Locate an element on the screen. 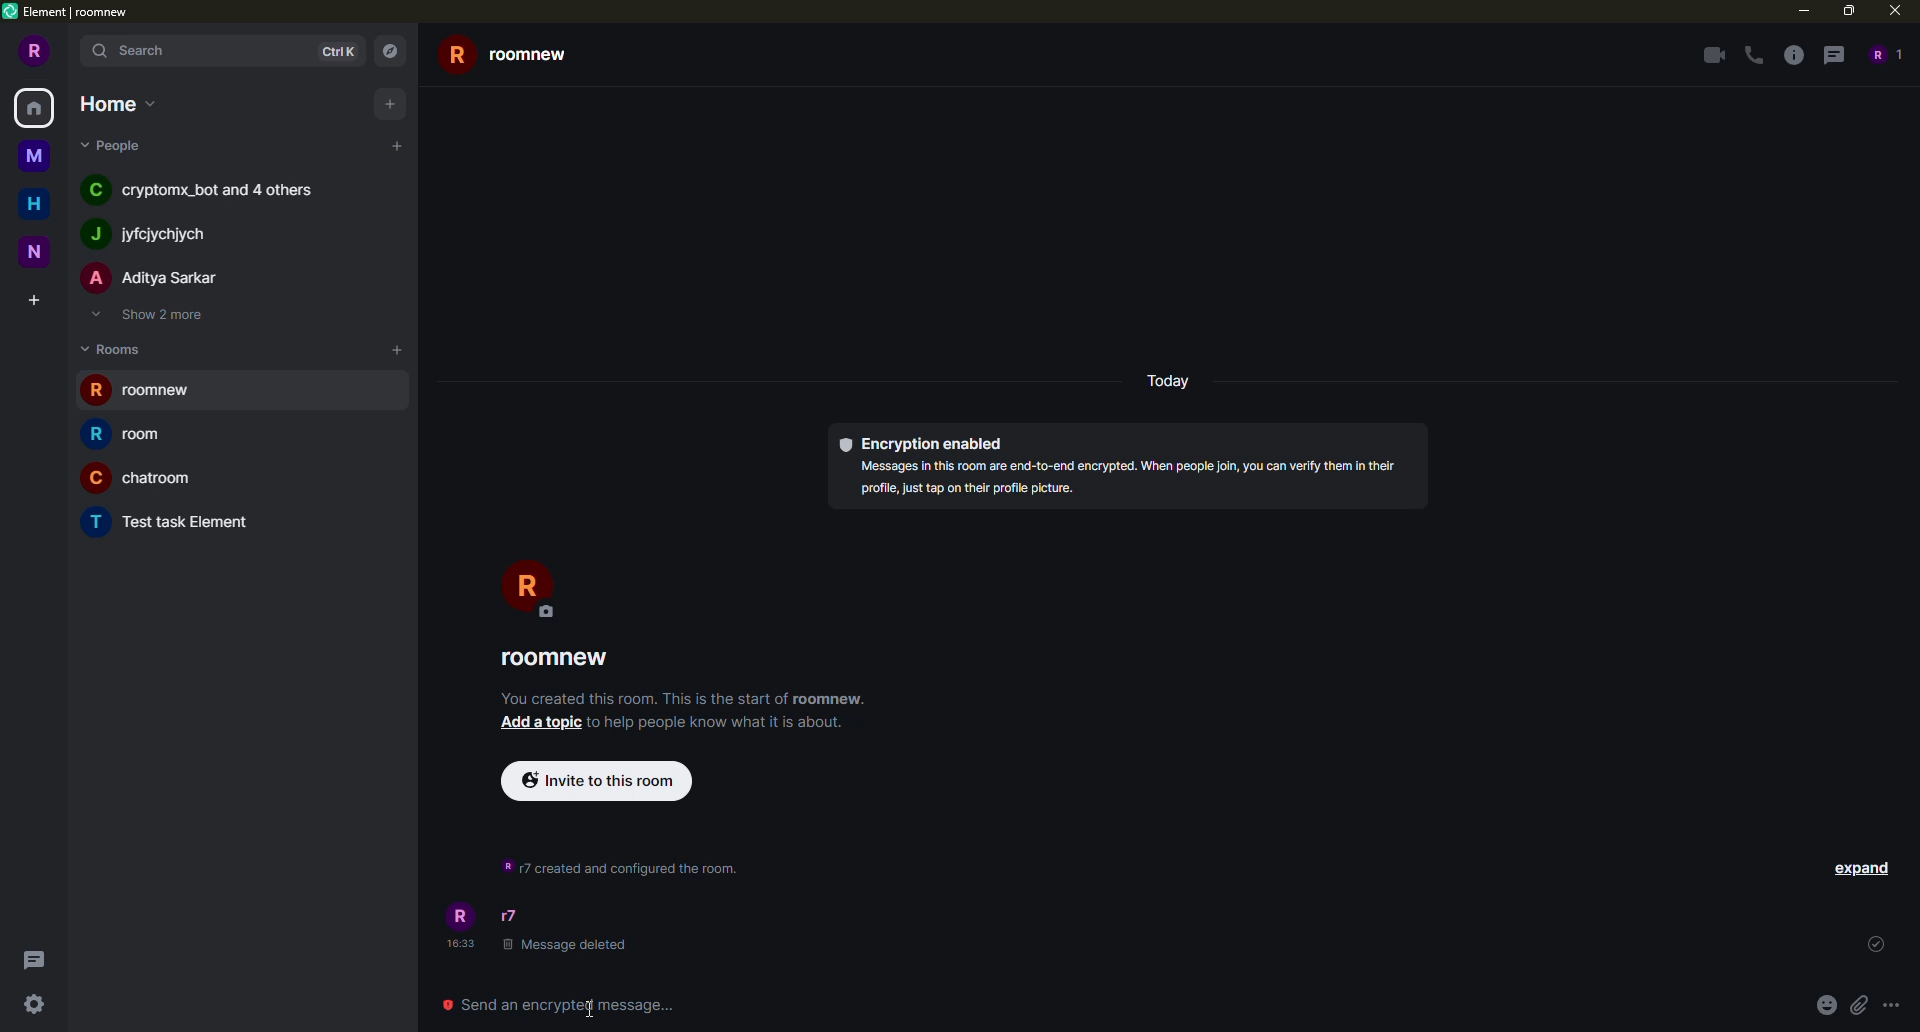 This screenshot has height=1032, width=1920. video call is located at coordinates (1708, 55).